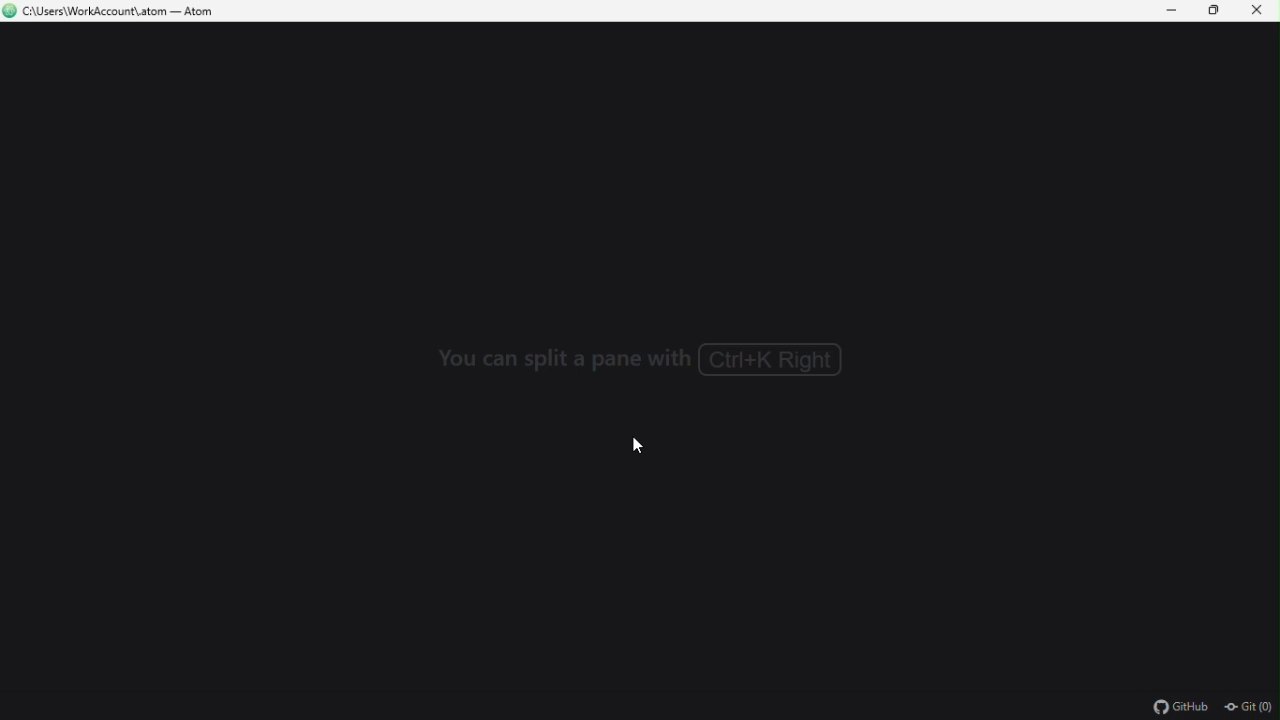 The image size is (1280, 720). Describe the element at coordinates (1174, 706) in the screenshot. I see `GitHub` at that location.